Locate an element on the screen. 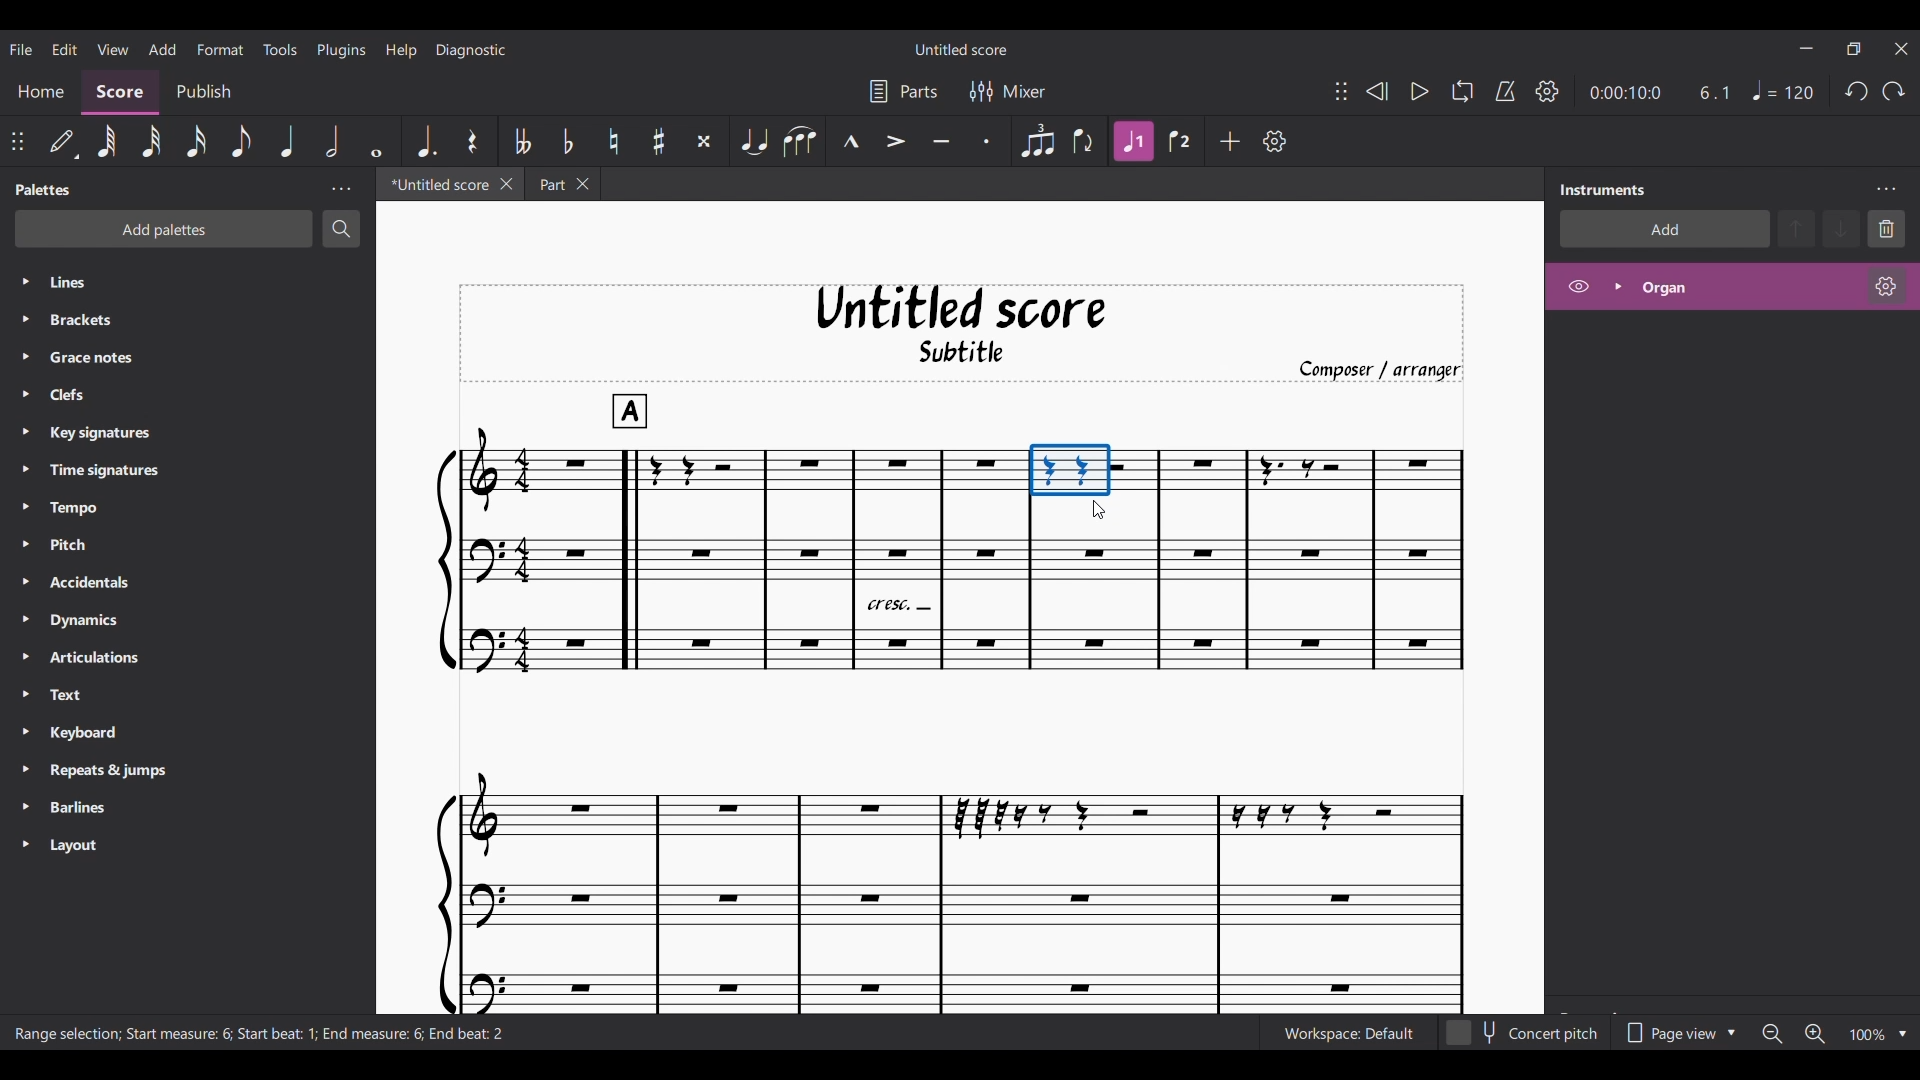  16th note is located at coordinates (196, 142).